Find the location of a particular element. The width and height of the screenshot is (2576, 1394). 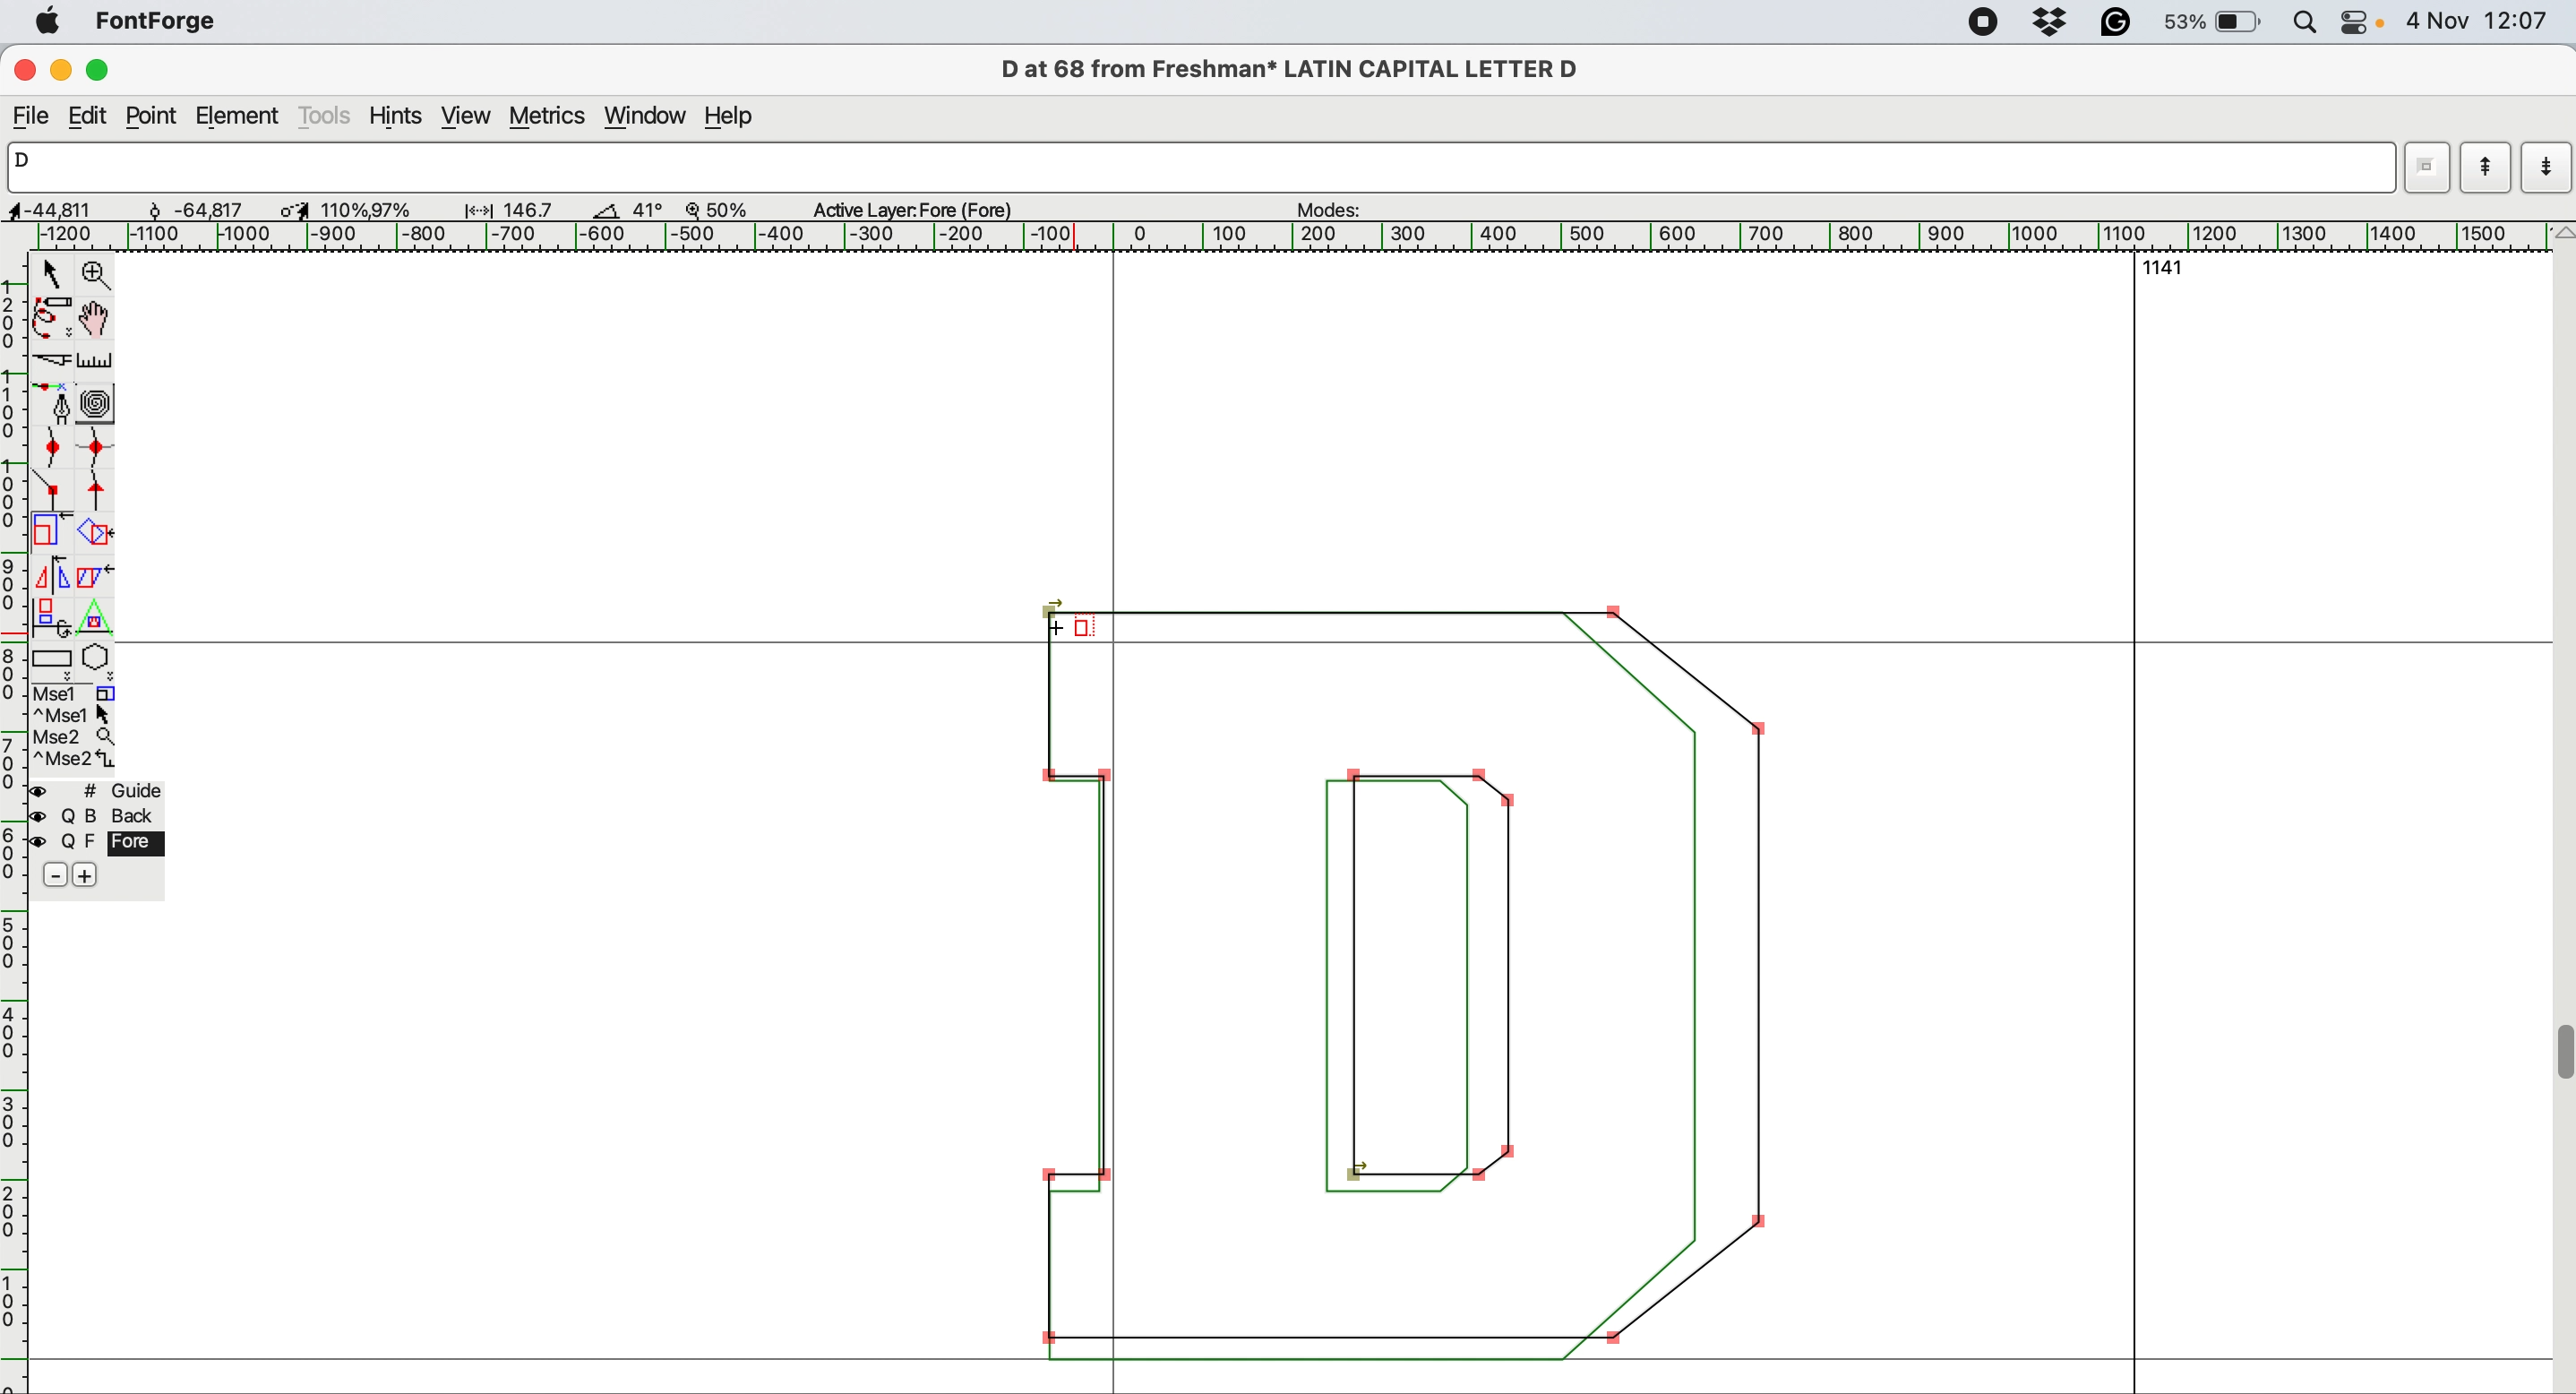

D at 68 from Freshman* LATIN CAPITAL LETTER D is located at coordinates (1297, 69).